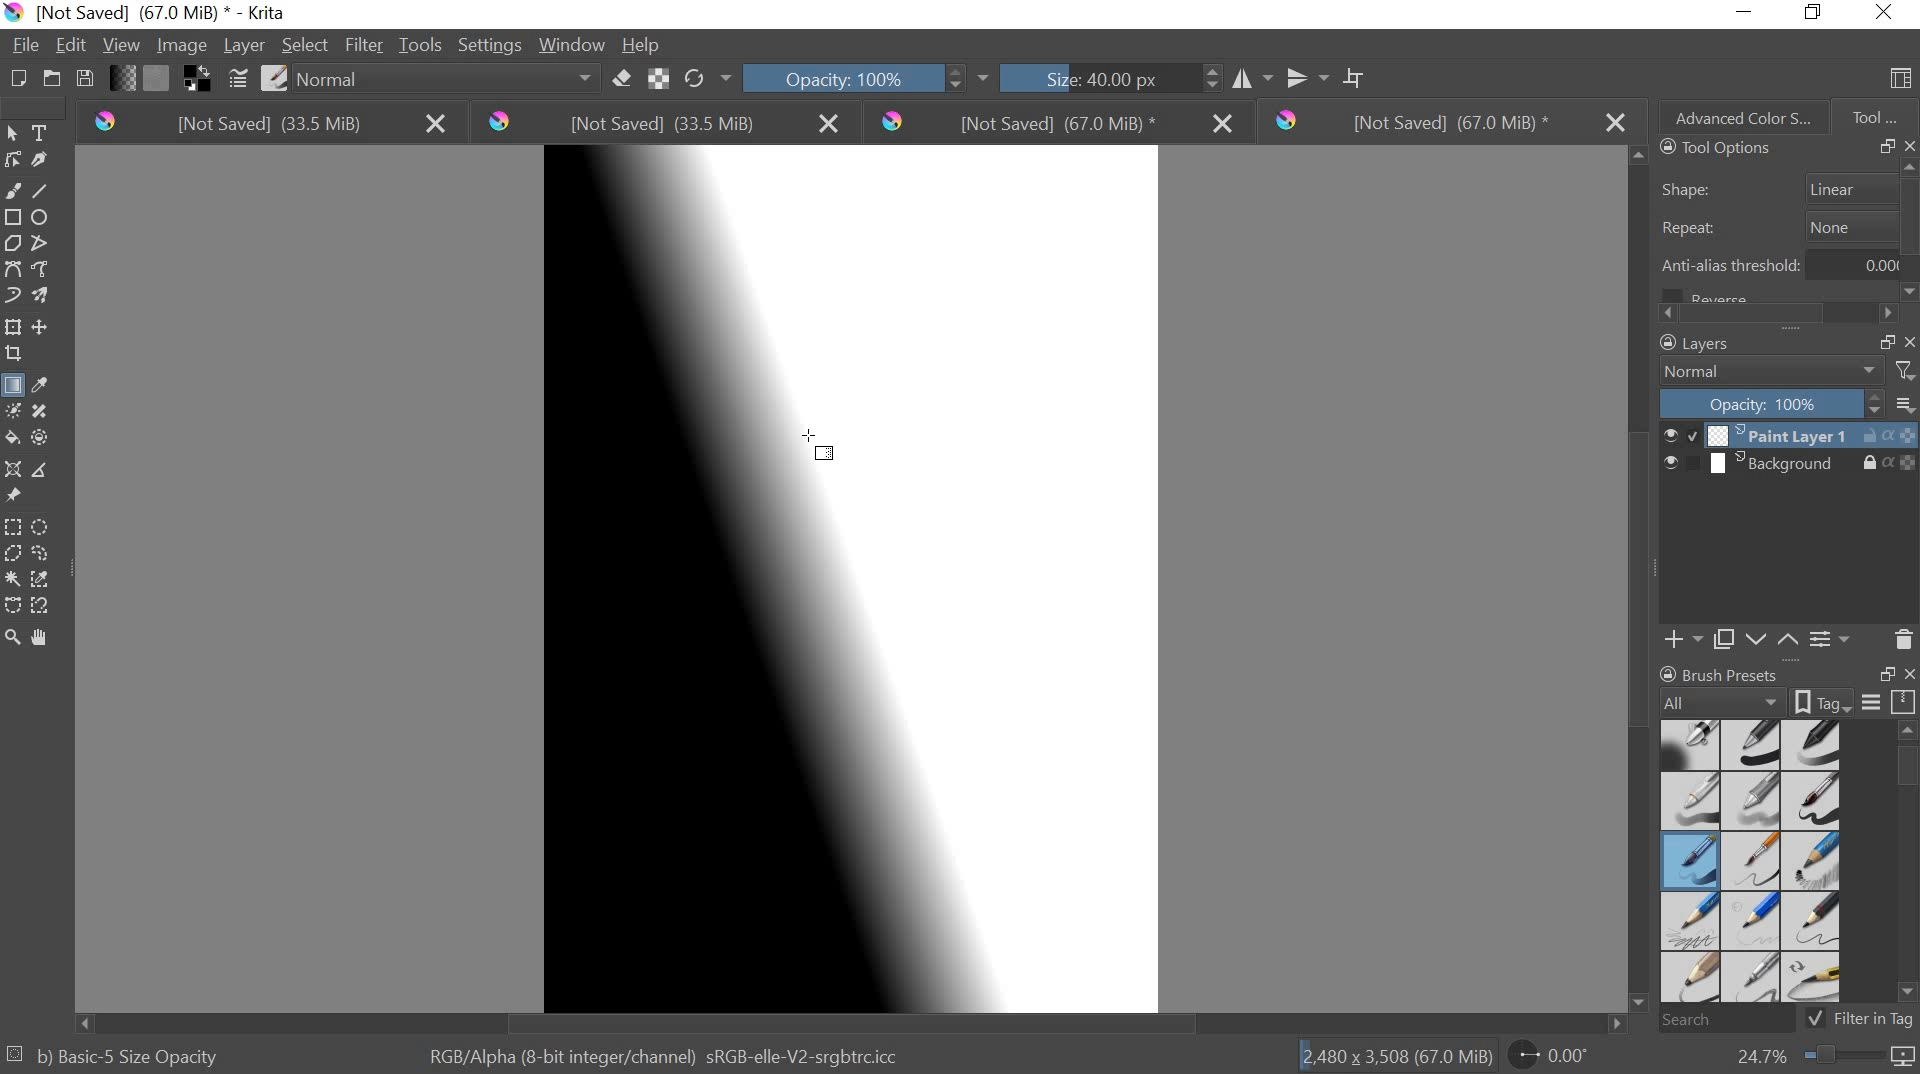  What do you see at coordinates (46, 409) in the screenshot?
I see `smart patch tool` at bounding box center [46, 409].